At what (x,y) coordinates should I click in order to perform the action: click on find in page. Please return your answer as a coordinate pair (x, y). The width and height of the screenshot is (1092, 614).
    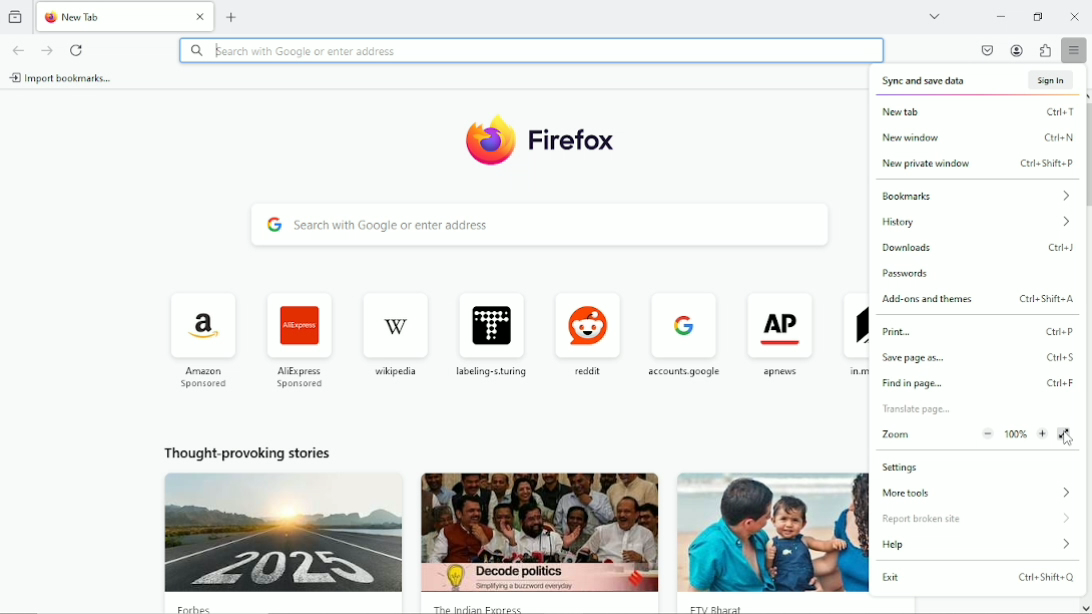
    Looking at the image, I should click on (979, 383).